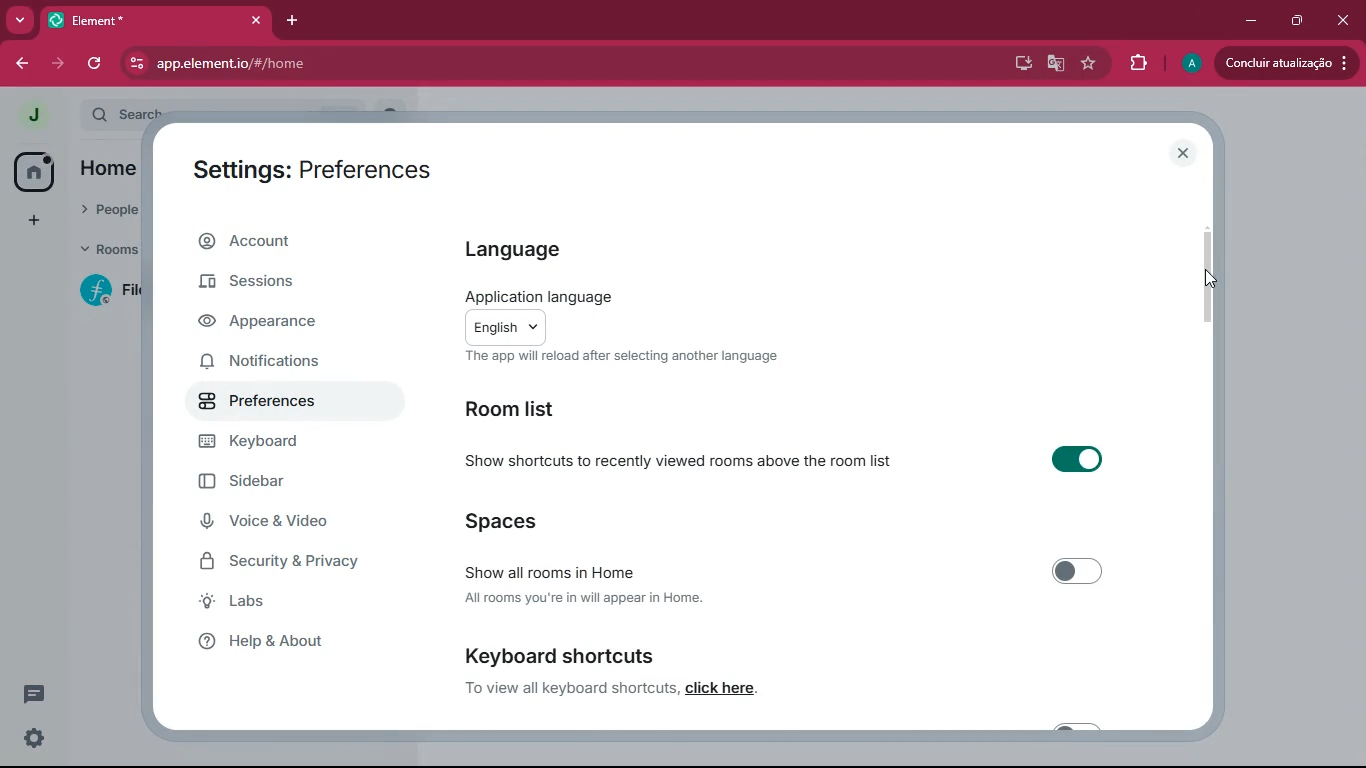  What do you see at coordinates (563, 653) in the screenshot?
I see `keyboard shortcuts` at bounding box center [563, 653].